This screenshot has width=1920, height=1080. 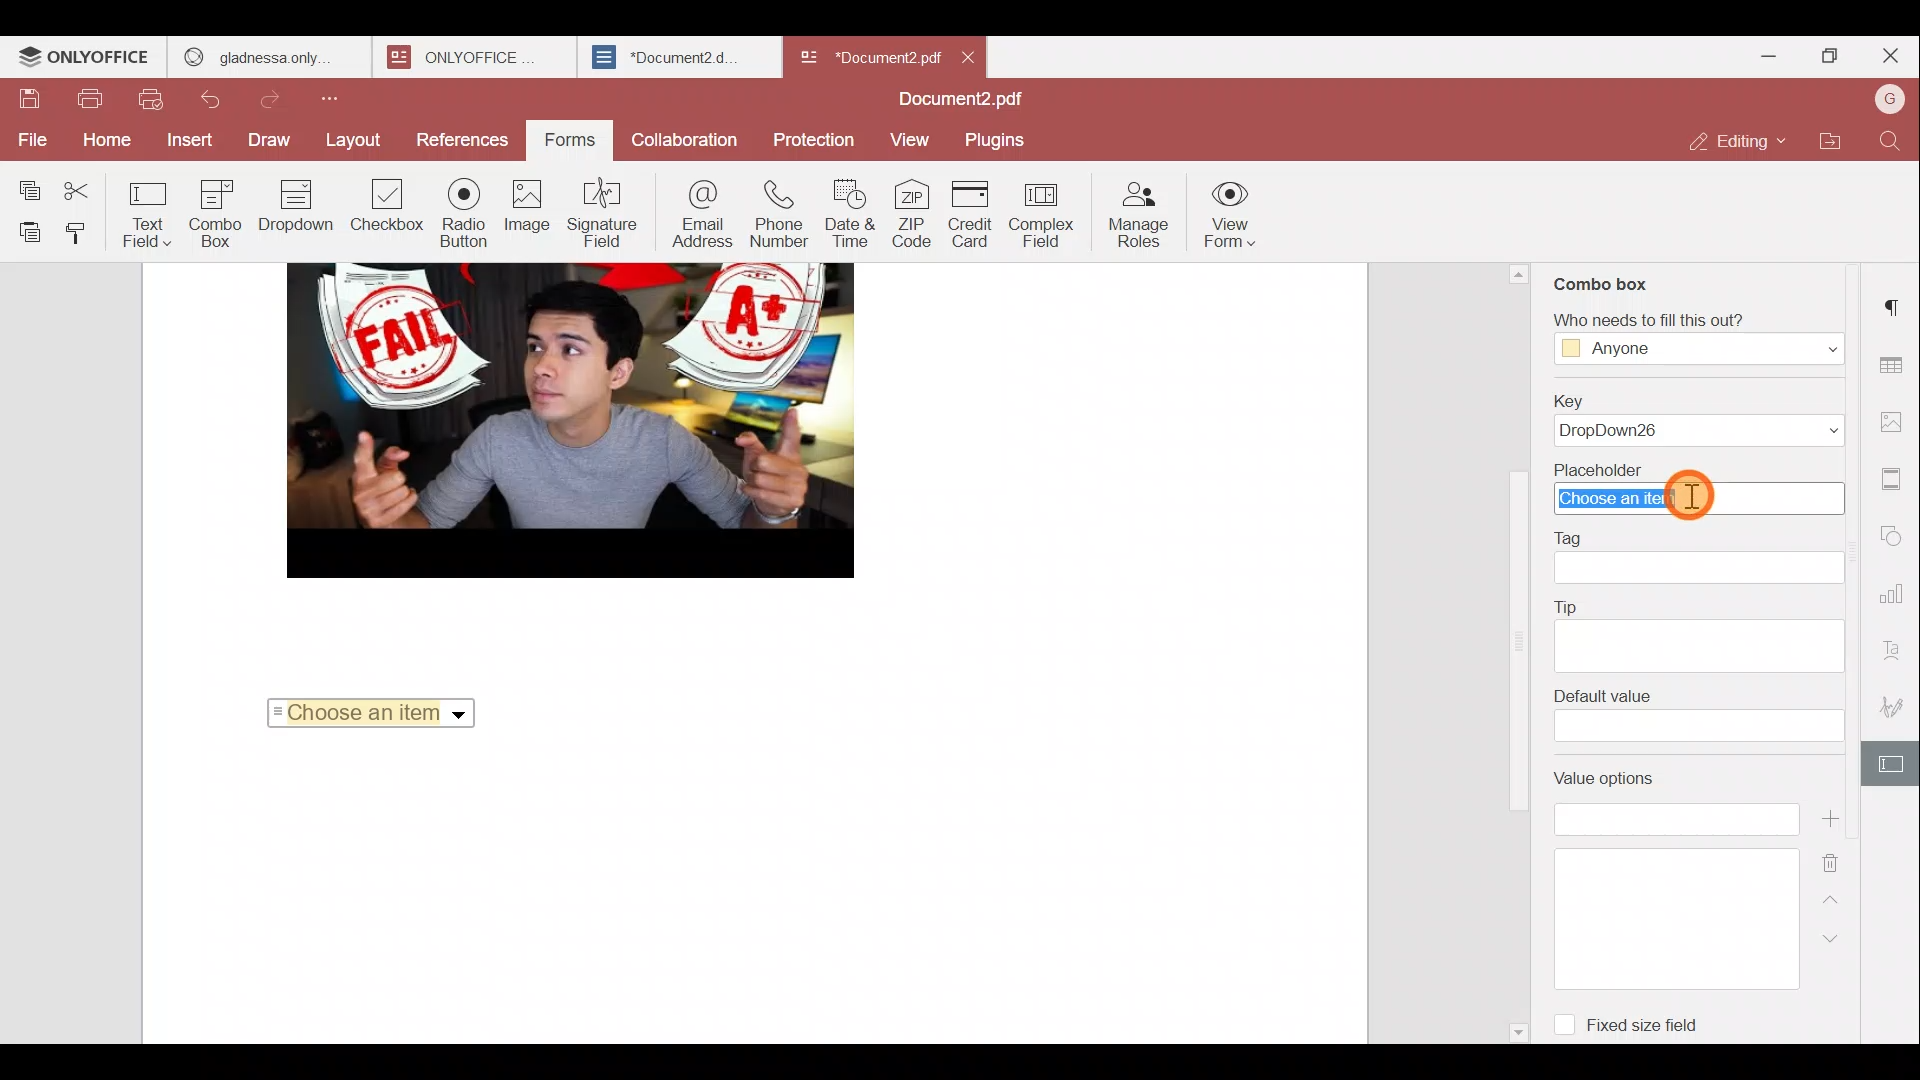 What do you see at coordinates (868, 55) in the screenshot?
I see `*Document2 pdf` at bounding box center [868, 55].